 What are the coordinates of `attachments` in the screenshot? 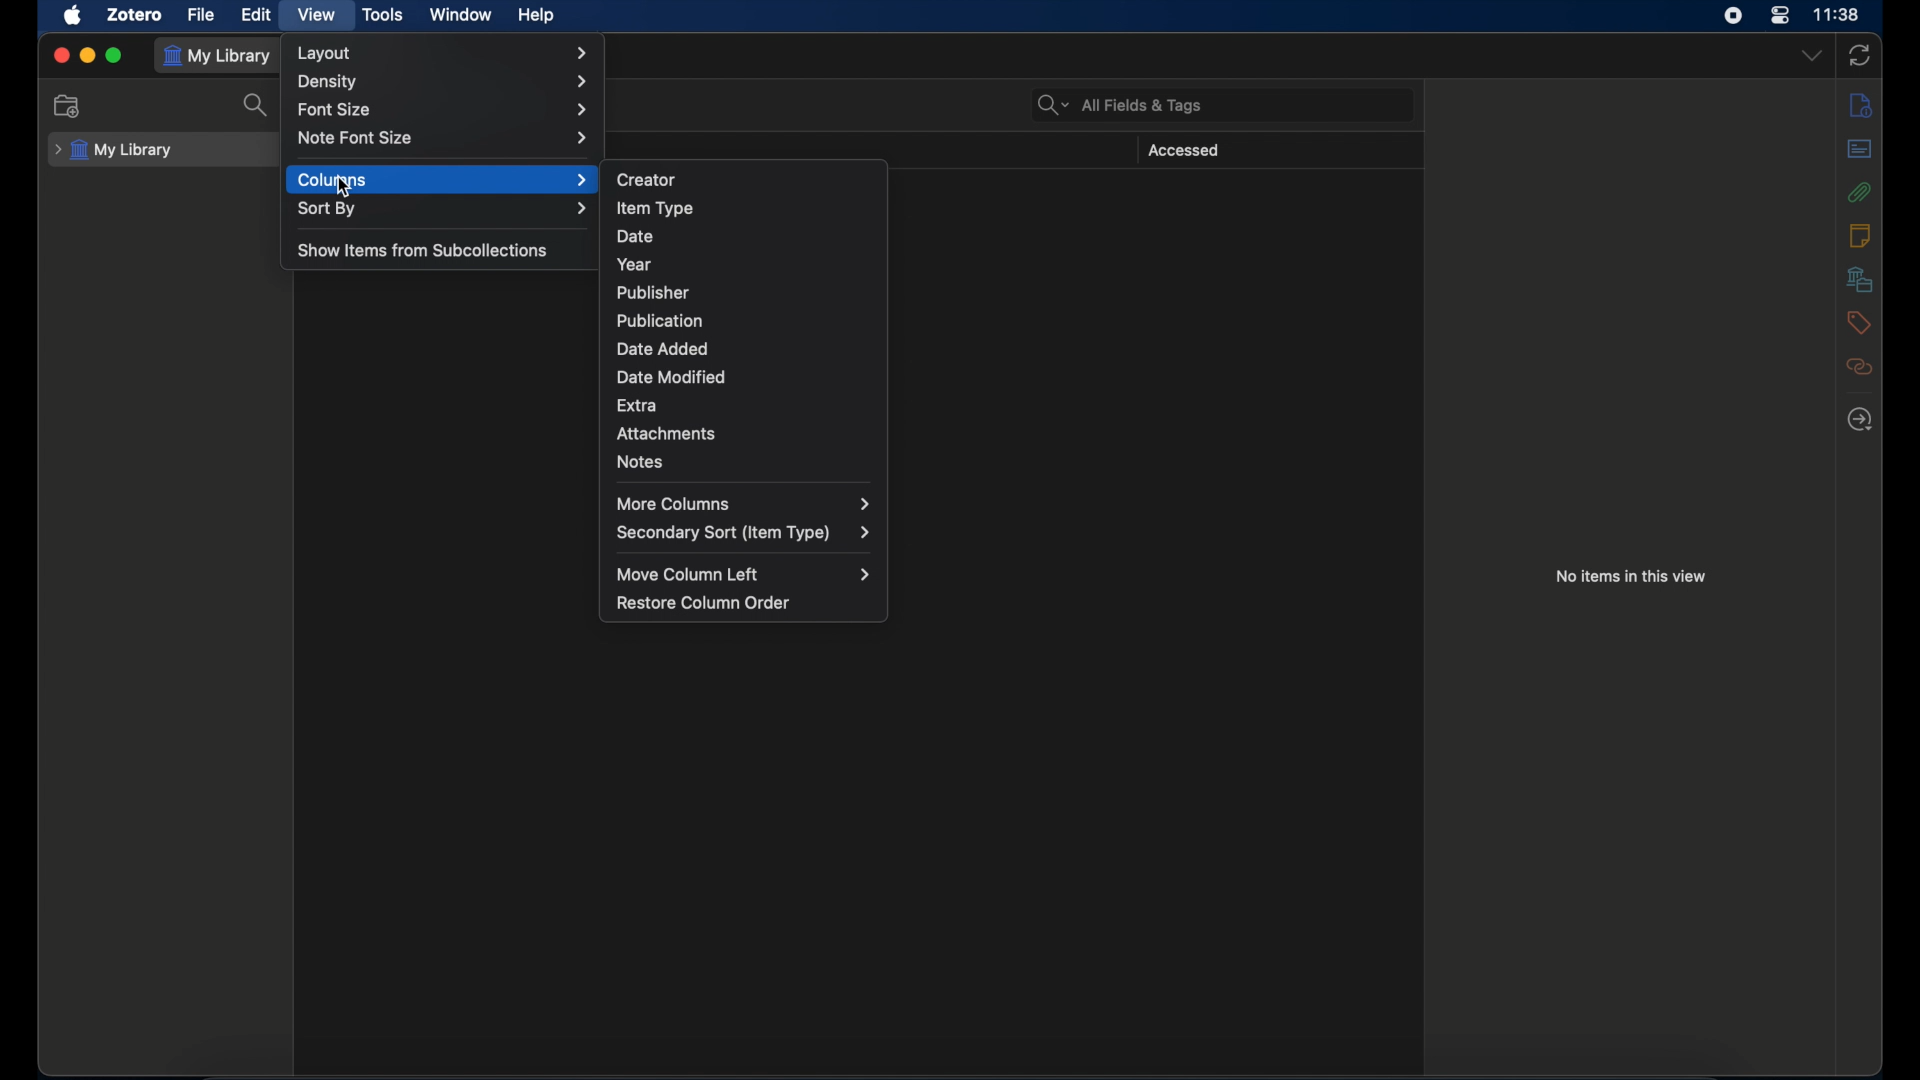 It's located at (667, 434).